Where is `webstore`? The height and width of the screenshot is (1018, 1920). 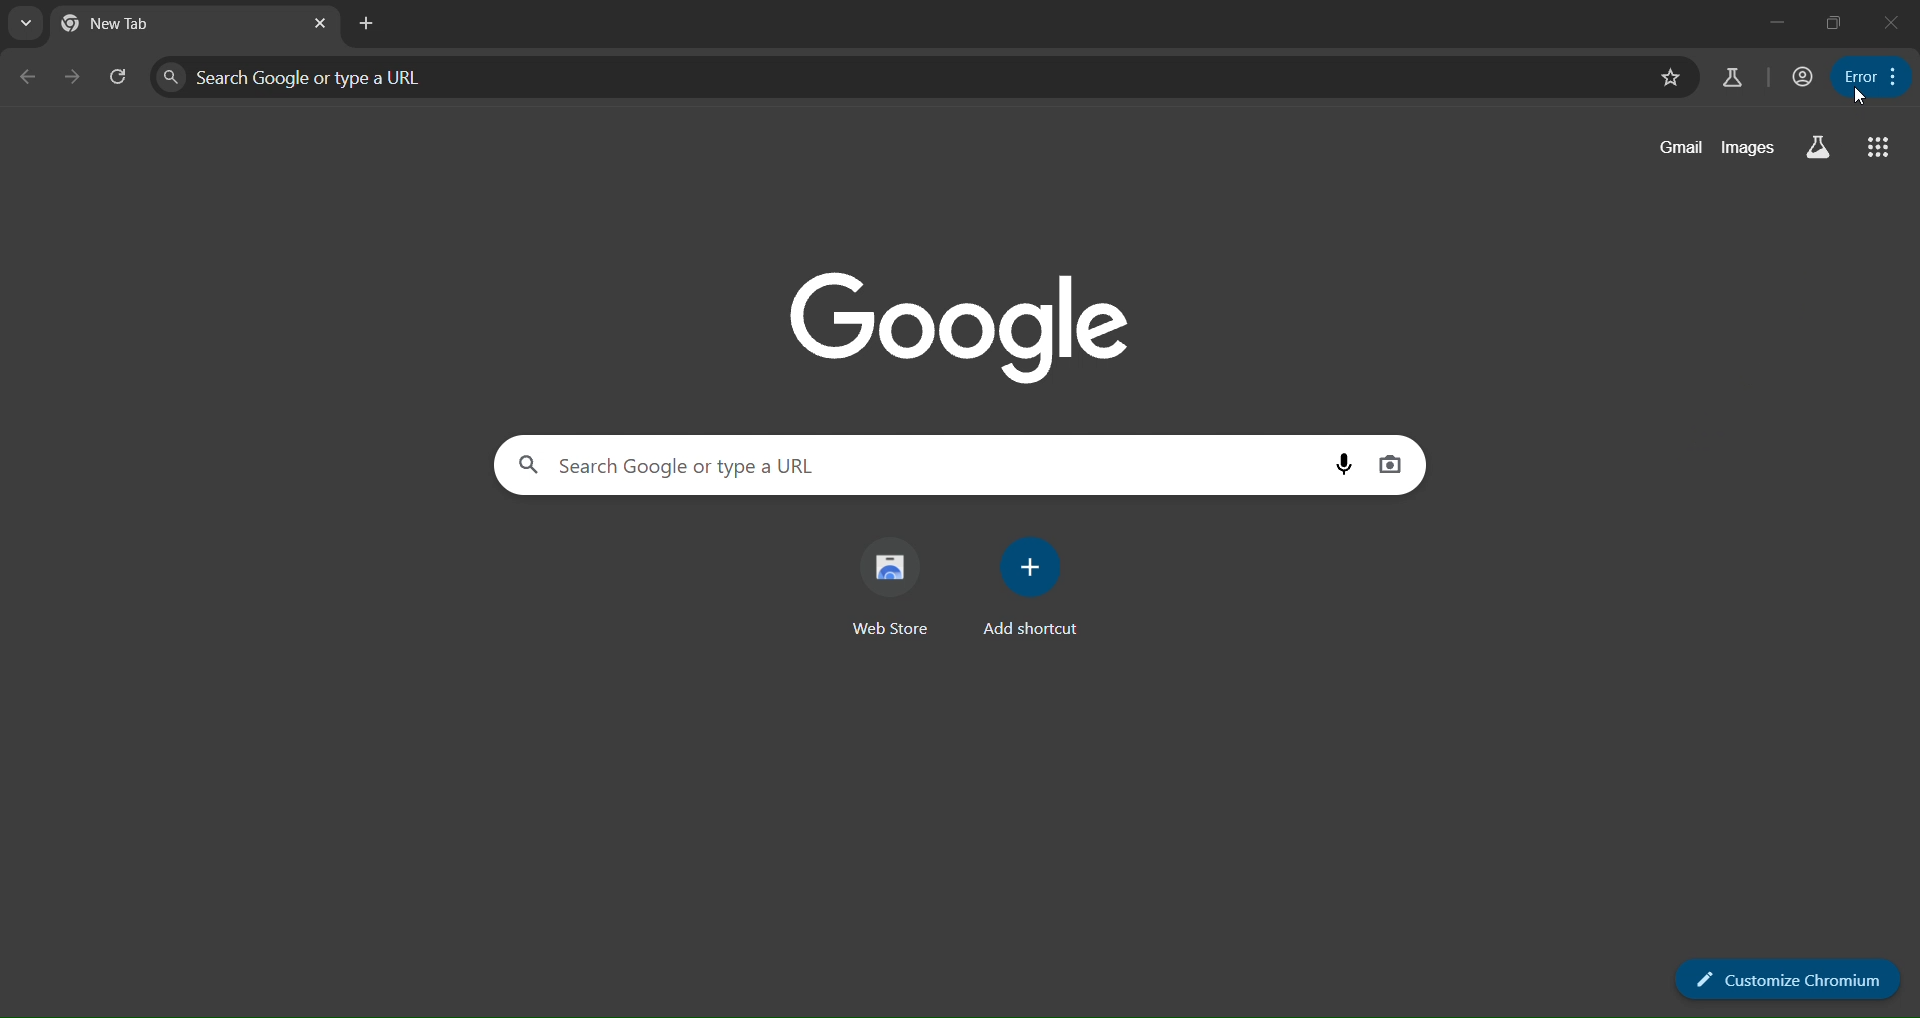 webstore is located at coordinates (898, 584).